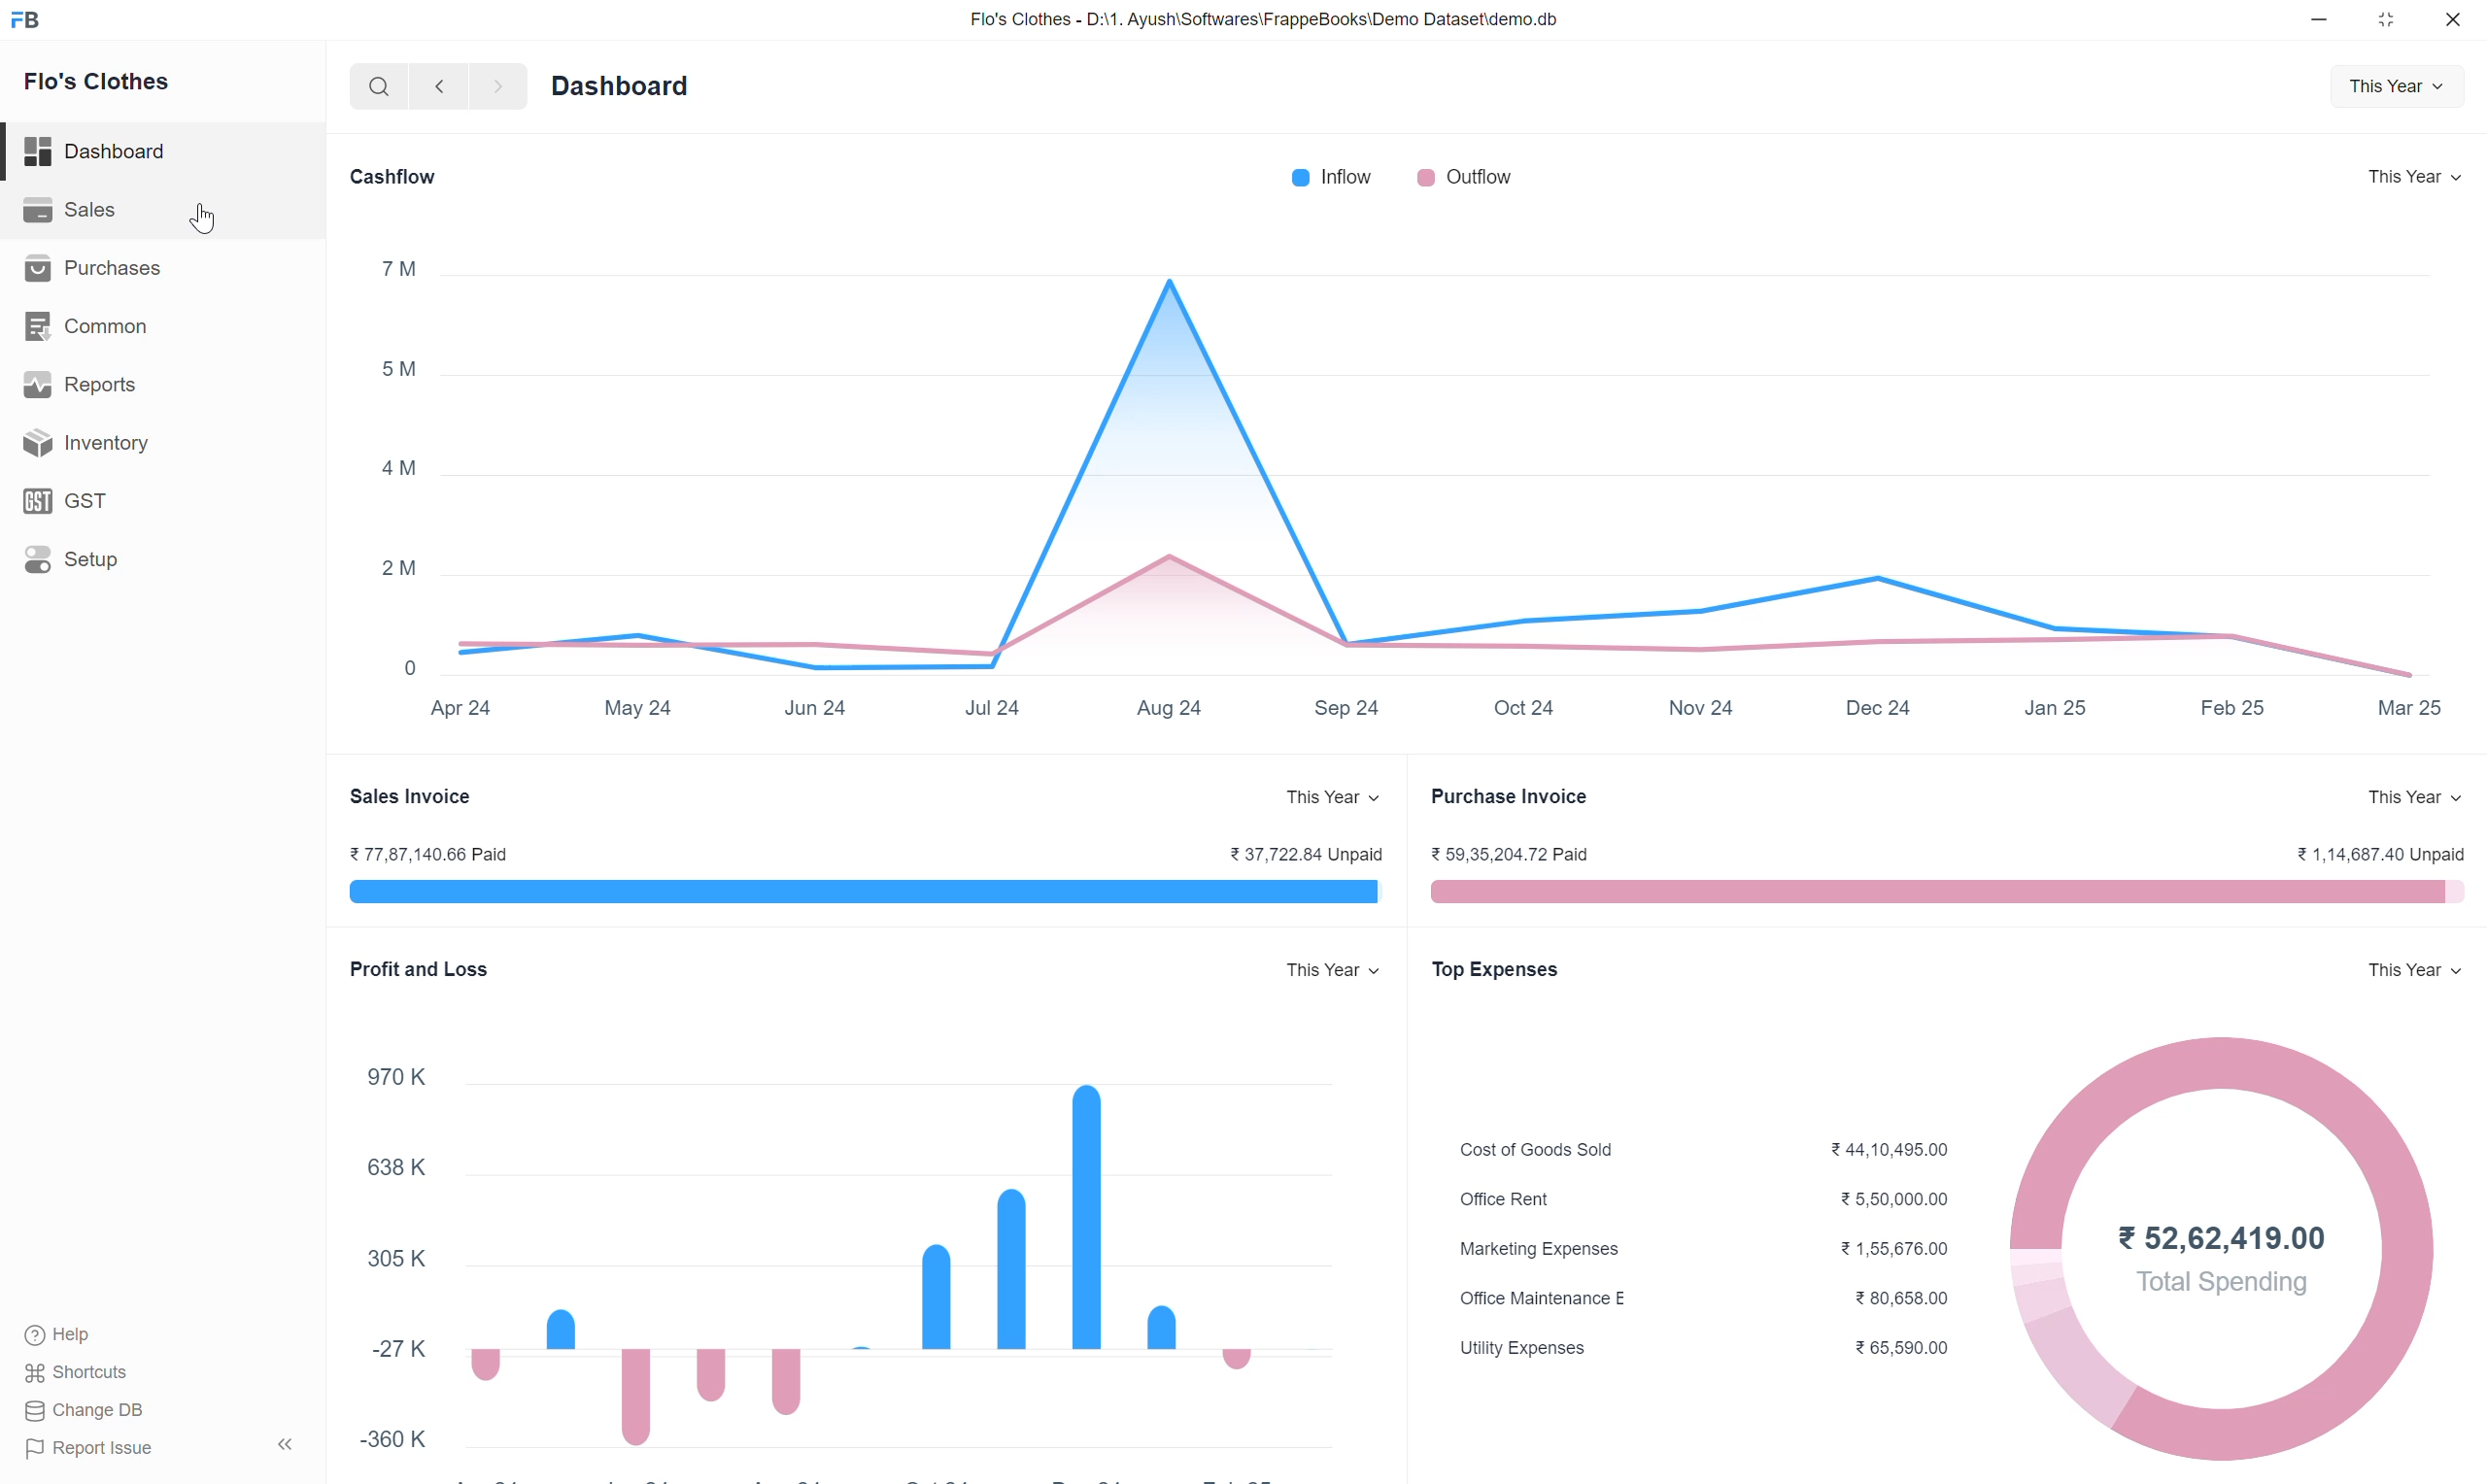 Image resolution: width=2487 pixels, height=1484 pixels. I want to click on 638 K, so click(398, 1167).